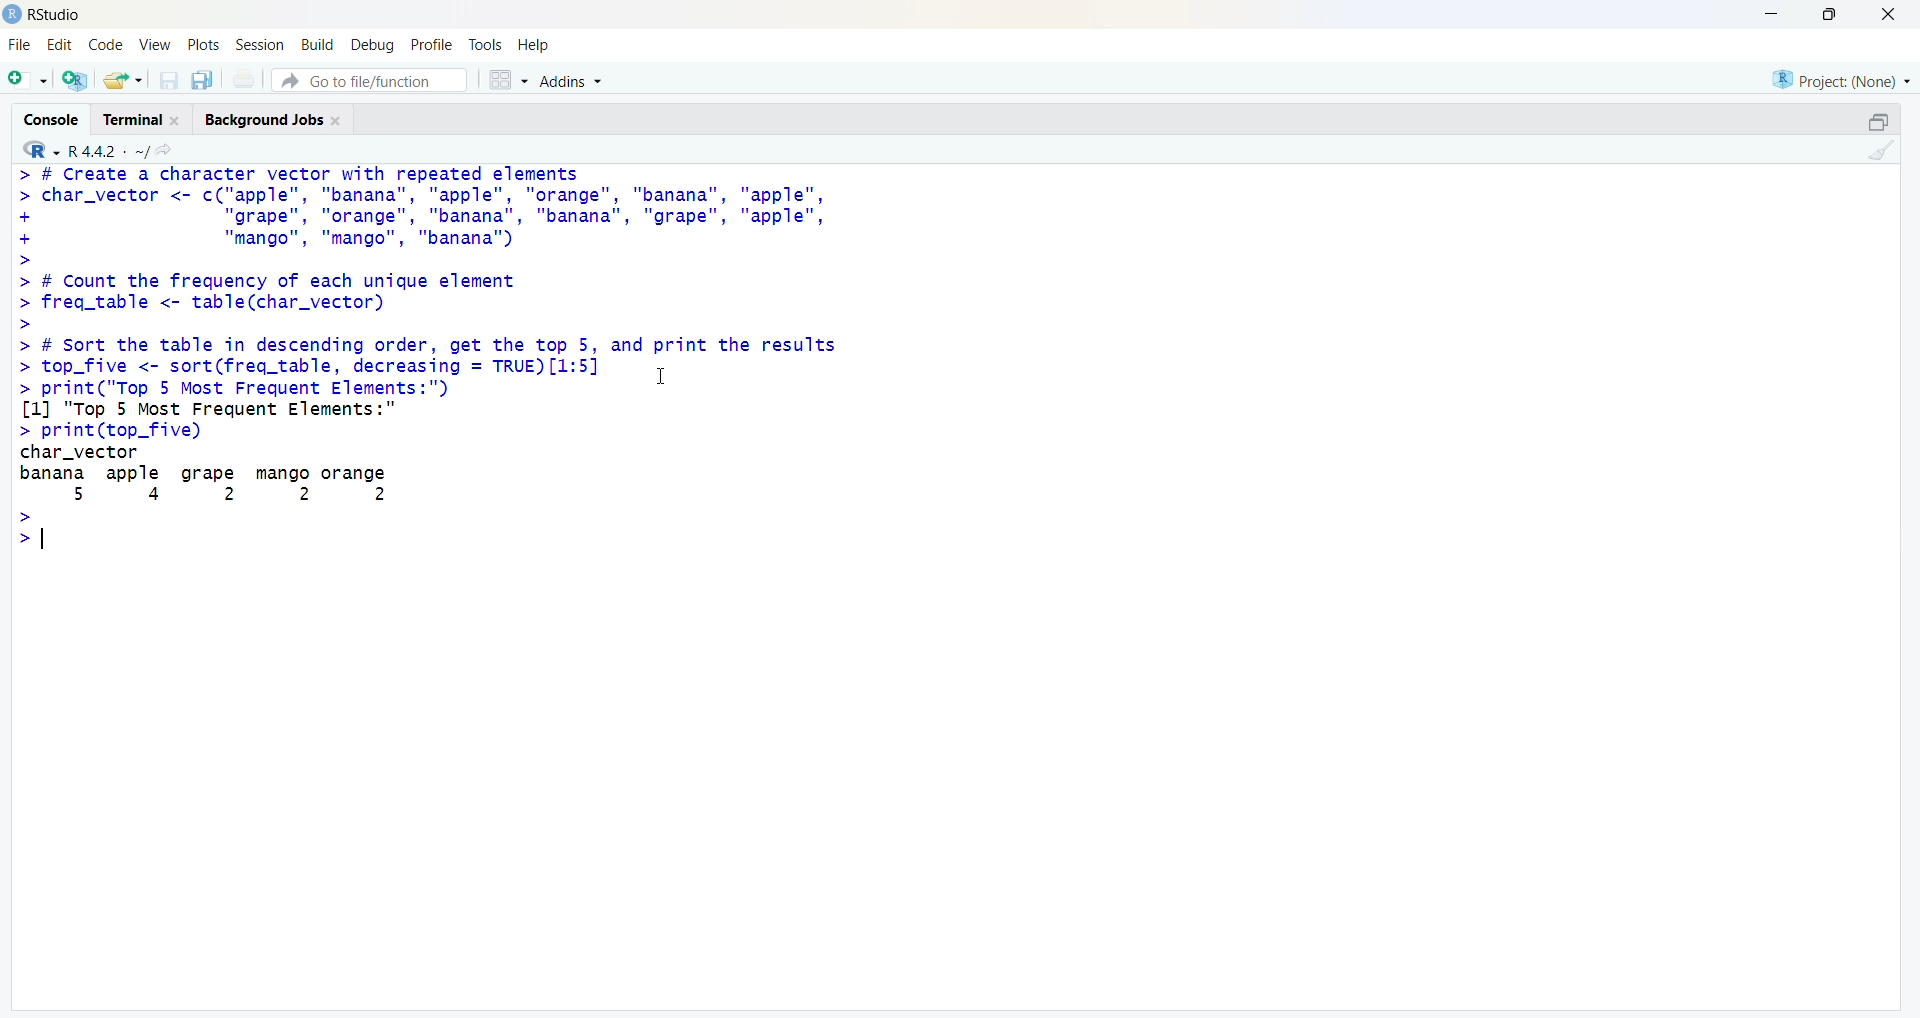  I want to click on View the current working directory, so click(169, 150).